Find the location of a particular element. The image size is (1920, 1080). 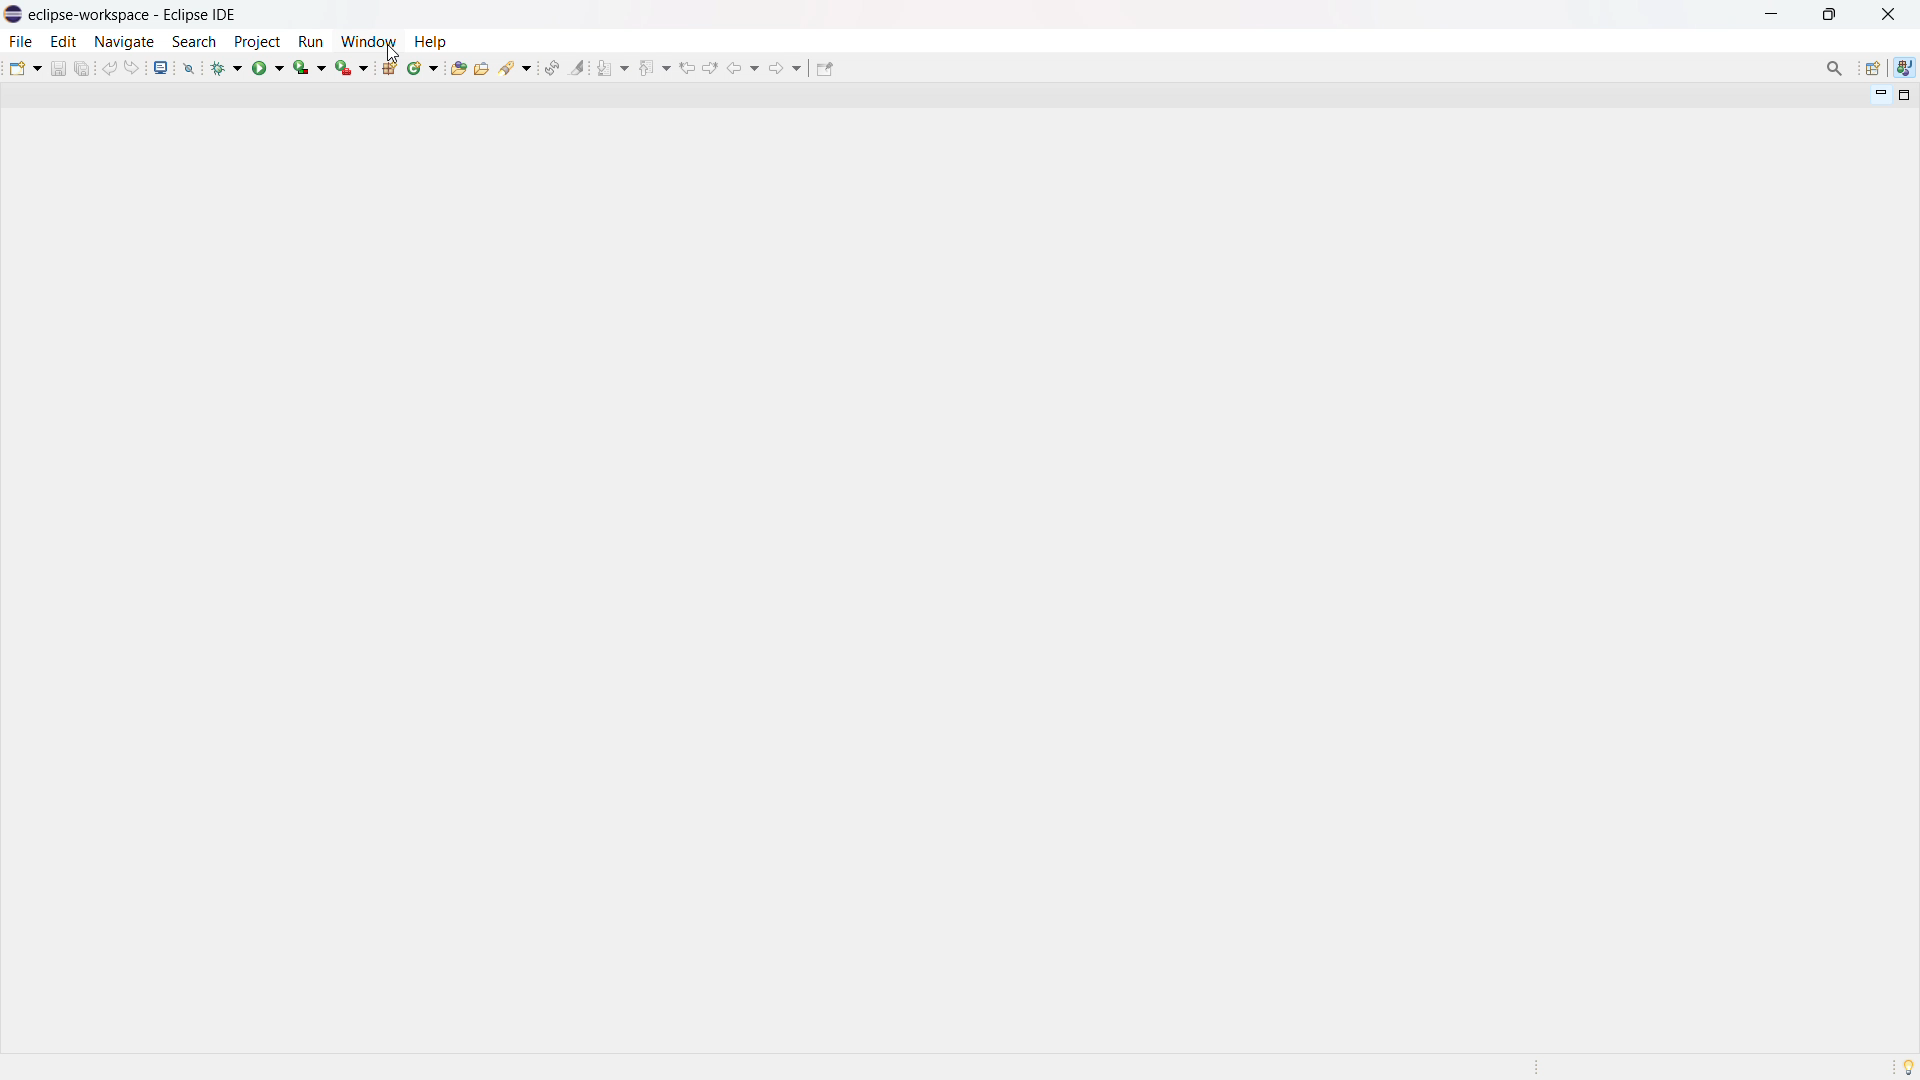

next annotation is located at coordinates (613, 67).